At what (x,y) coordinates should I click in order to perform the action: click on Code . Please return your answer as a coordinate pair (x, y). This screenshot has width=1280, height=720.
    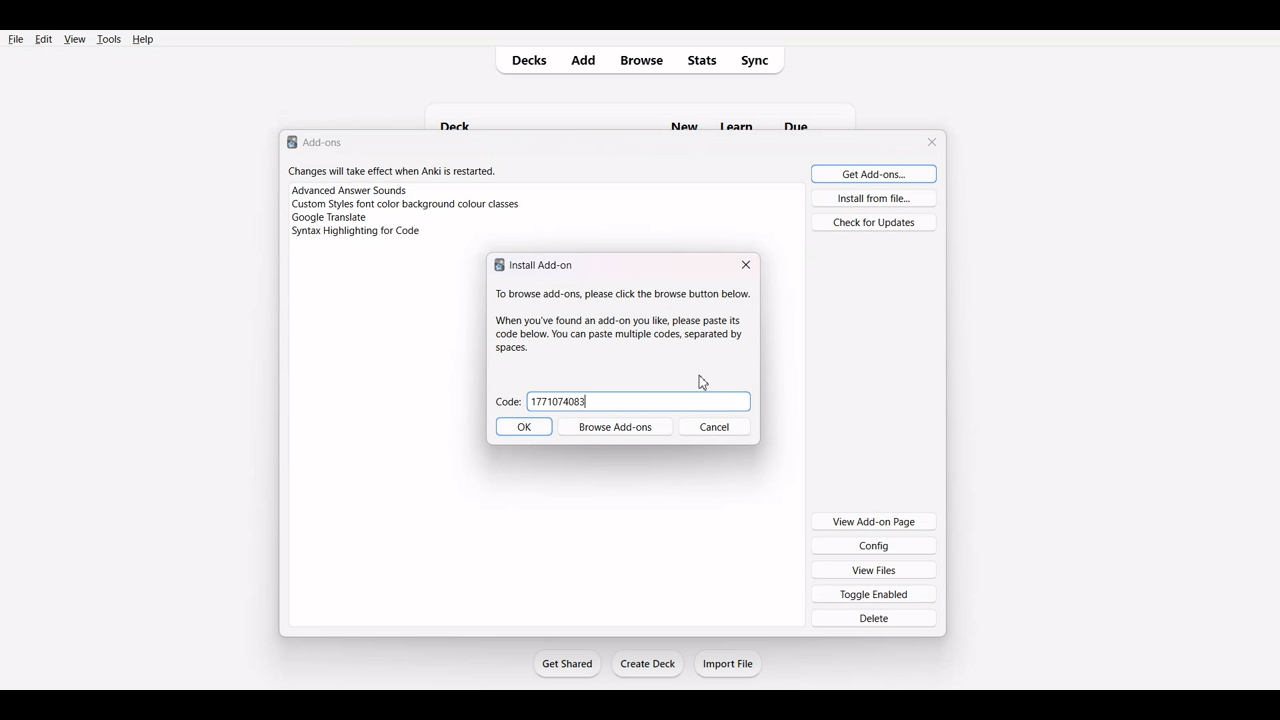
    Looking at the image, I should click on (508, 404).